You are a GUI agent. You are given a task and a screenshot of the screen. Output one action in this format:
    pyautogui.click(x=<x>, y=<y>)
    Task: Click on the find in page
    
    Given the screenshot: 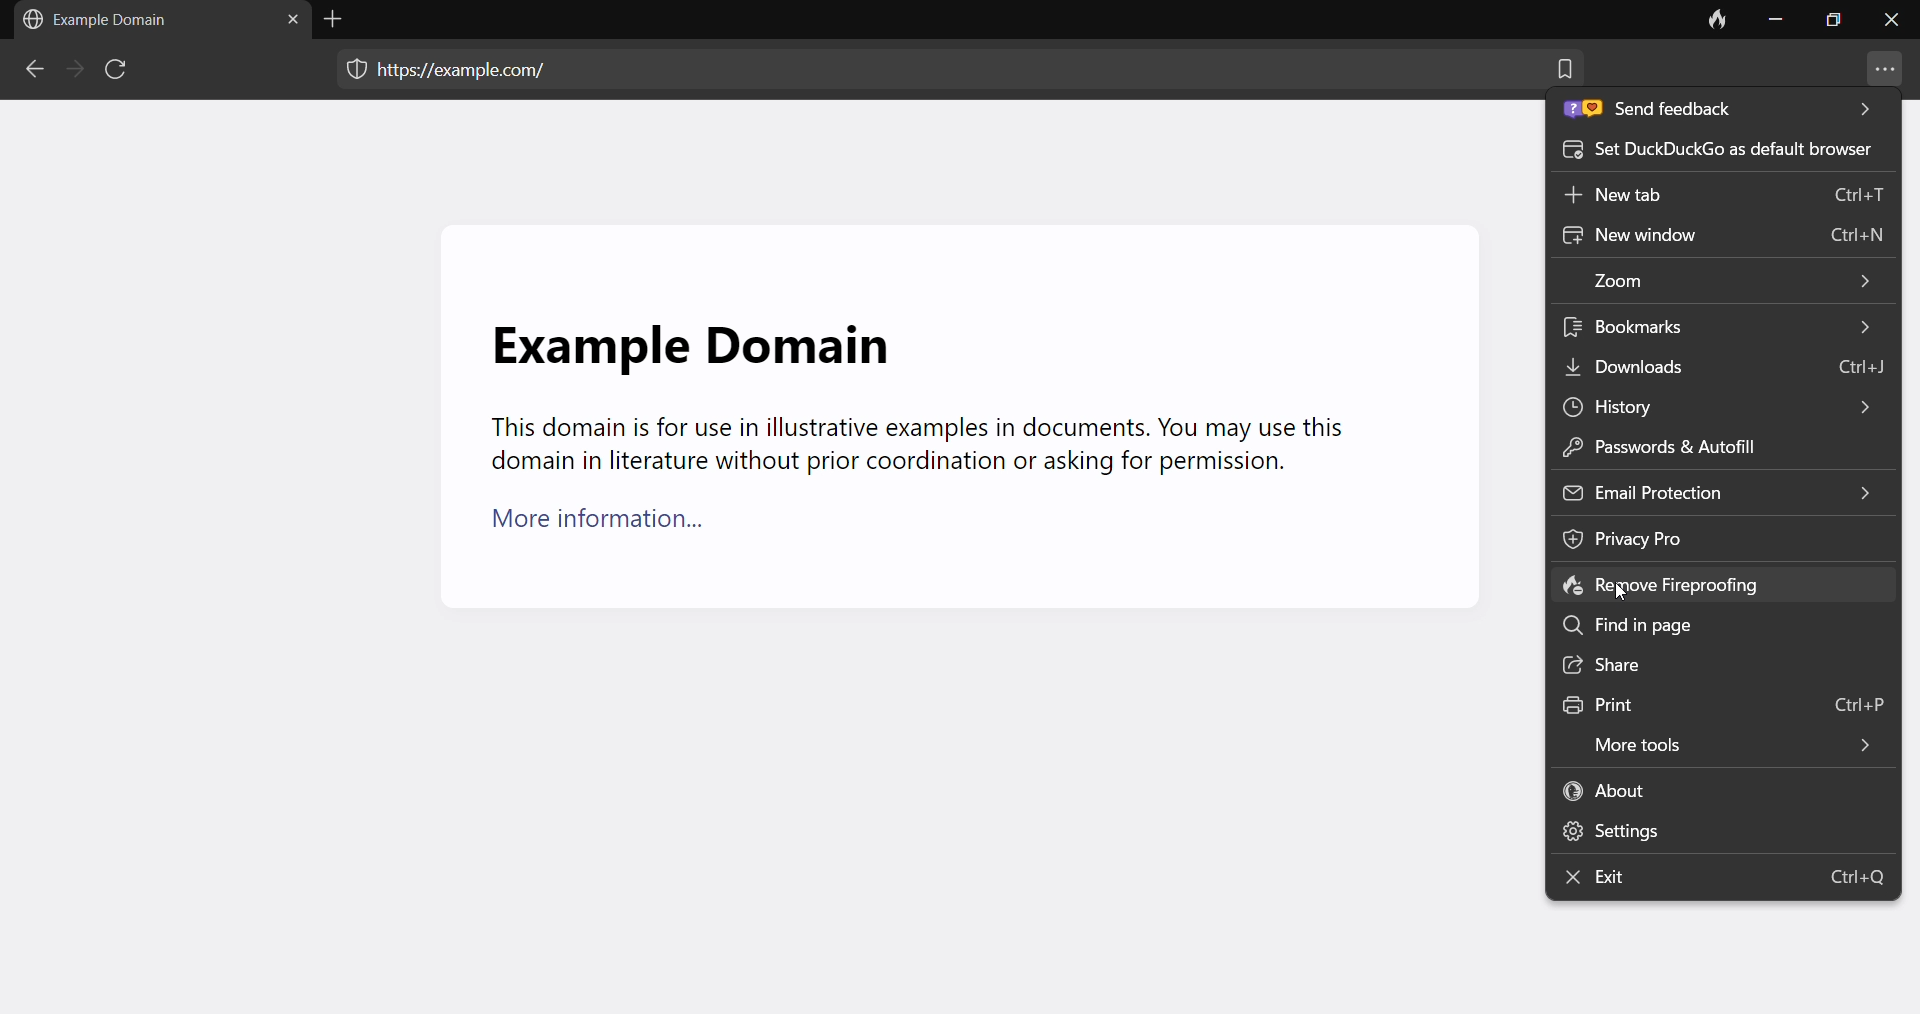 What is the action you would take?
    pyautogui.click(x=1719, y=623)
    